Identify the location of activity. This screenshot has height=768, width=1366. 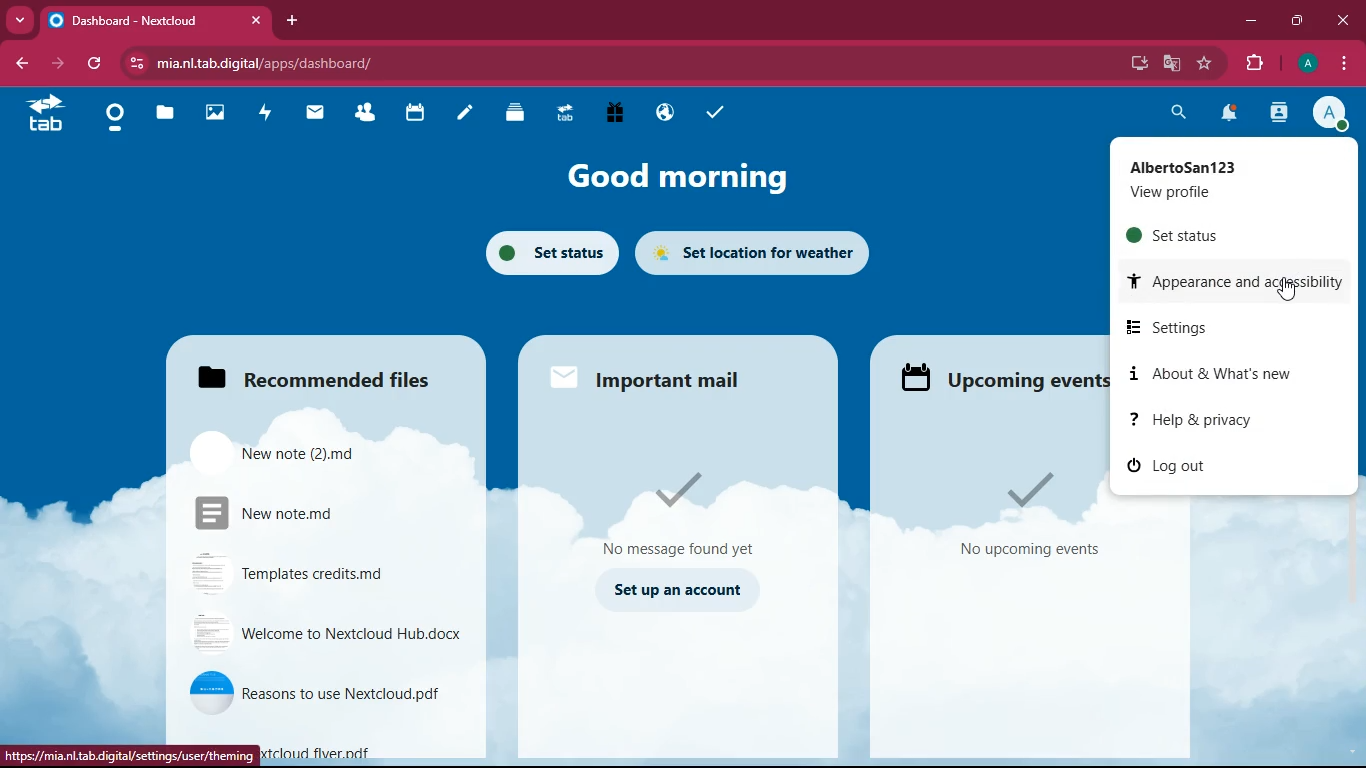
(1280, 113).